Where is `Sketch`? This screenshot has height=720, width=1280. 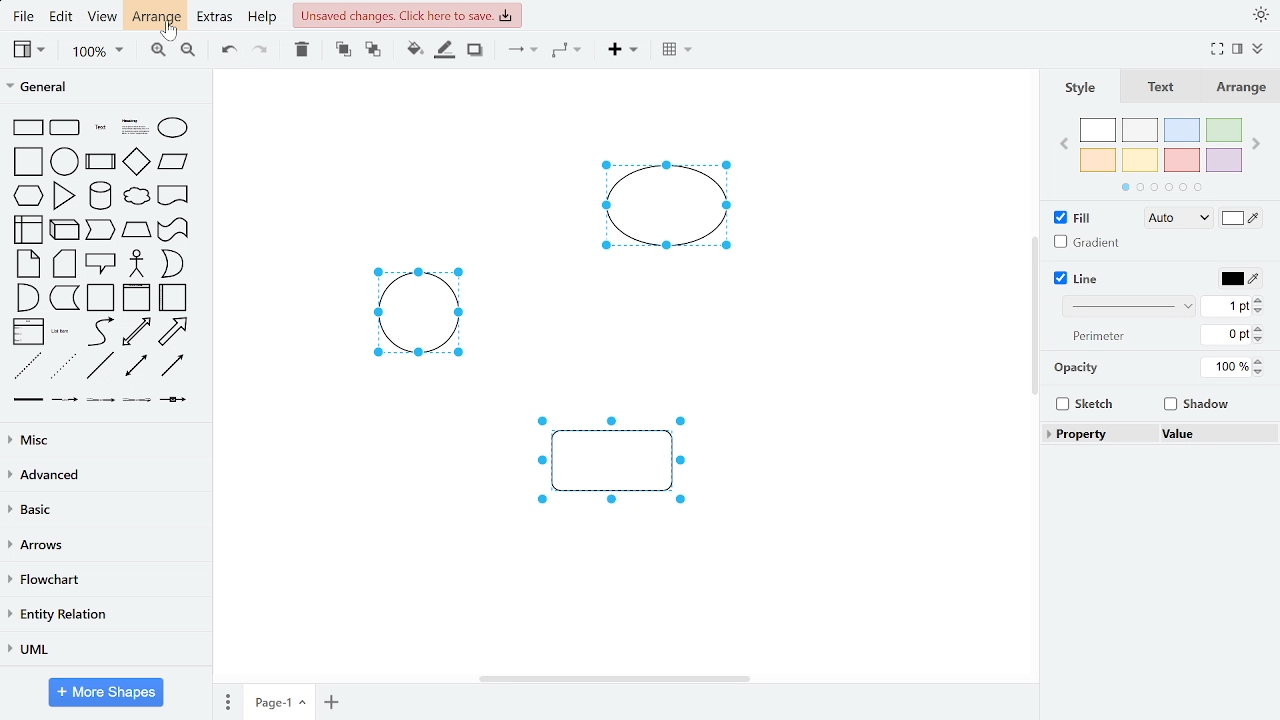
Sketch is located at coordinates (1087, 404).